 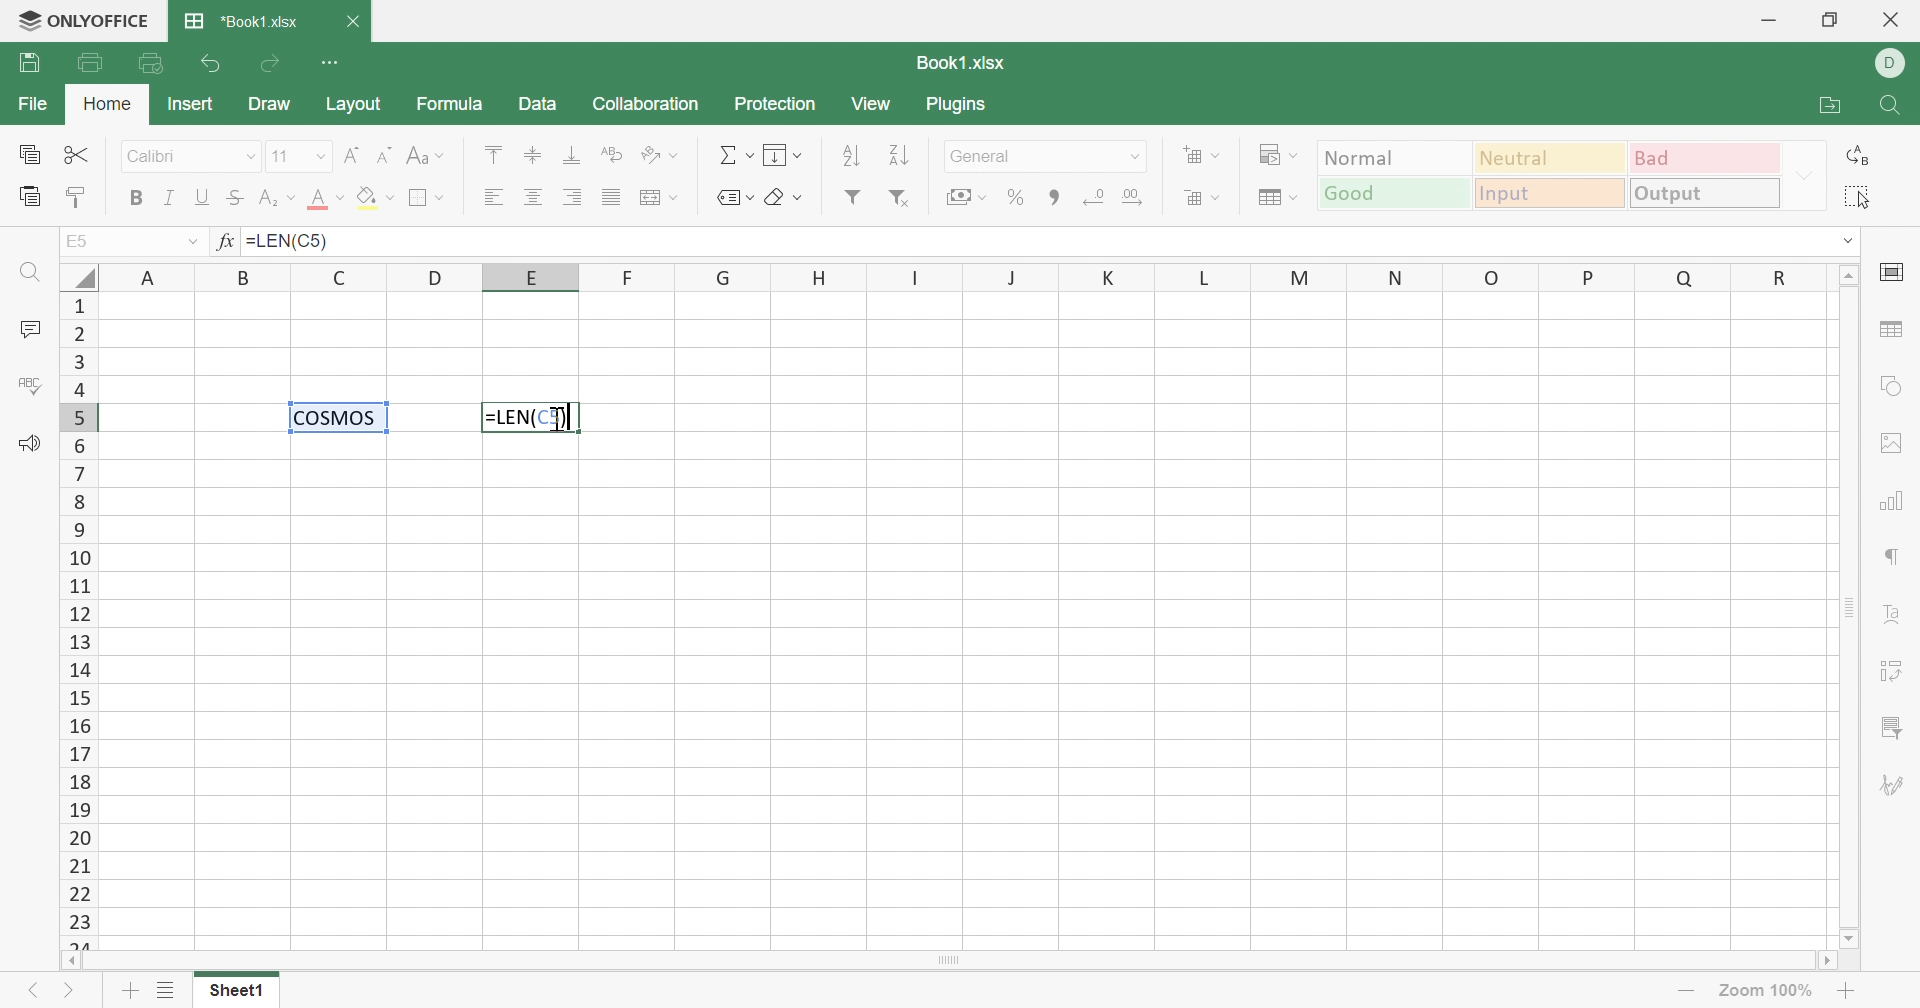 I want to click on Find, so click(x=31, y=274).